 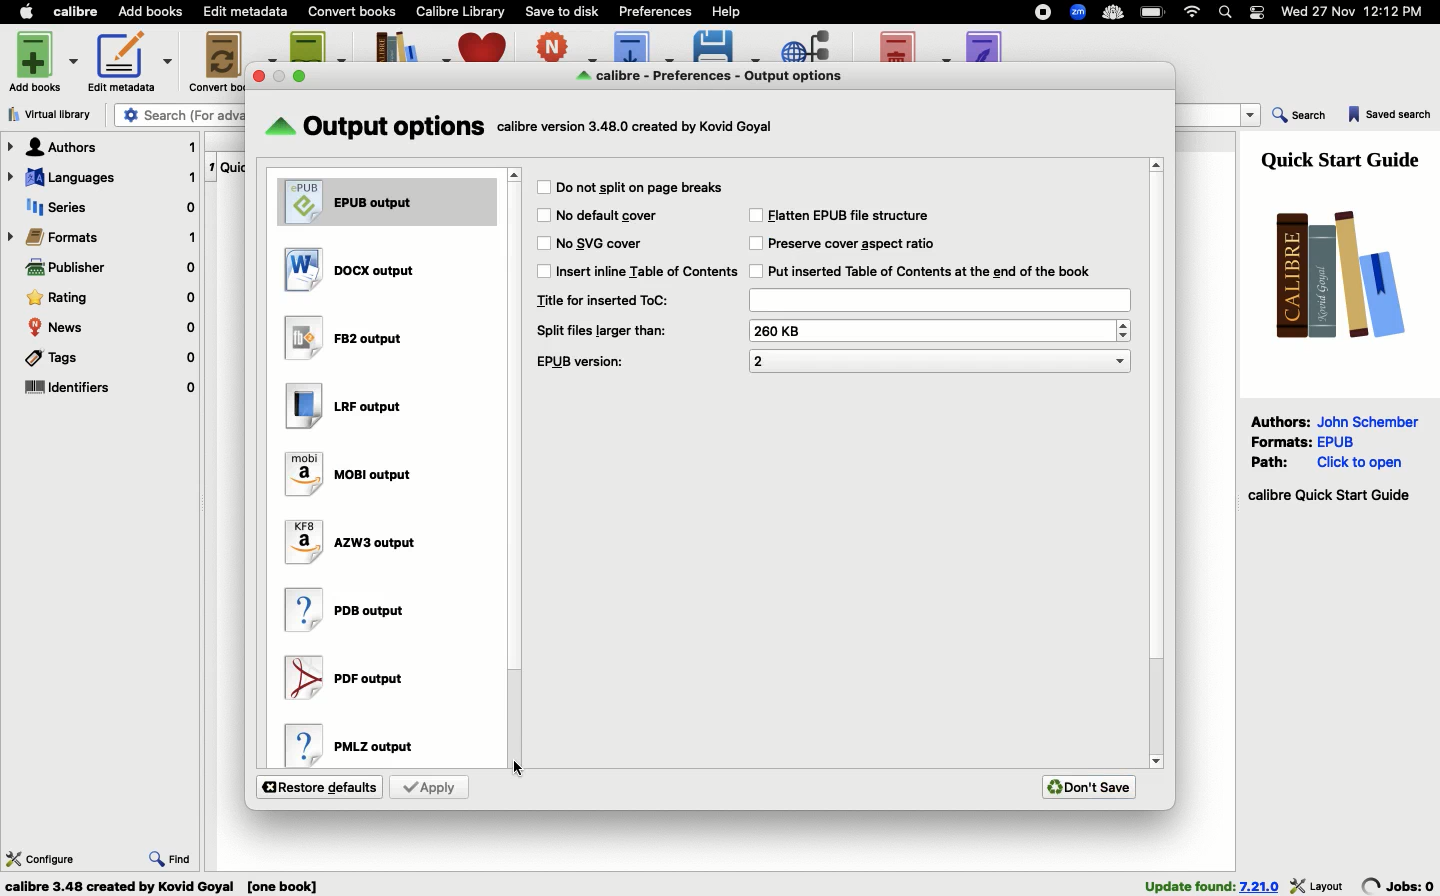 What do you see at coordinates (856, 216) in the screenshot?
I see `Flatten EPUB file structure` at bounding box center [856, 216].